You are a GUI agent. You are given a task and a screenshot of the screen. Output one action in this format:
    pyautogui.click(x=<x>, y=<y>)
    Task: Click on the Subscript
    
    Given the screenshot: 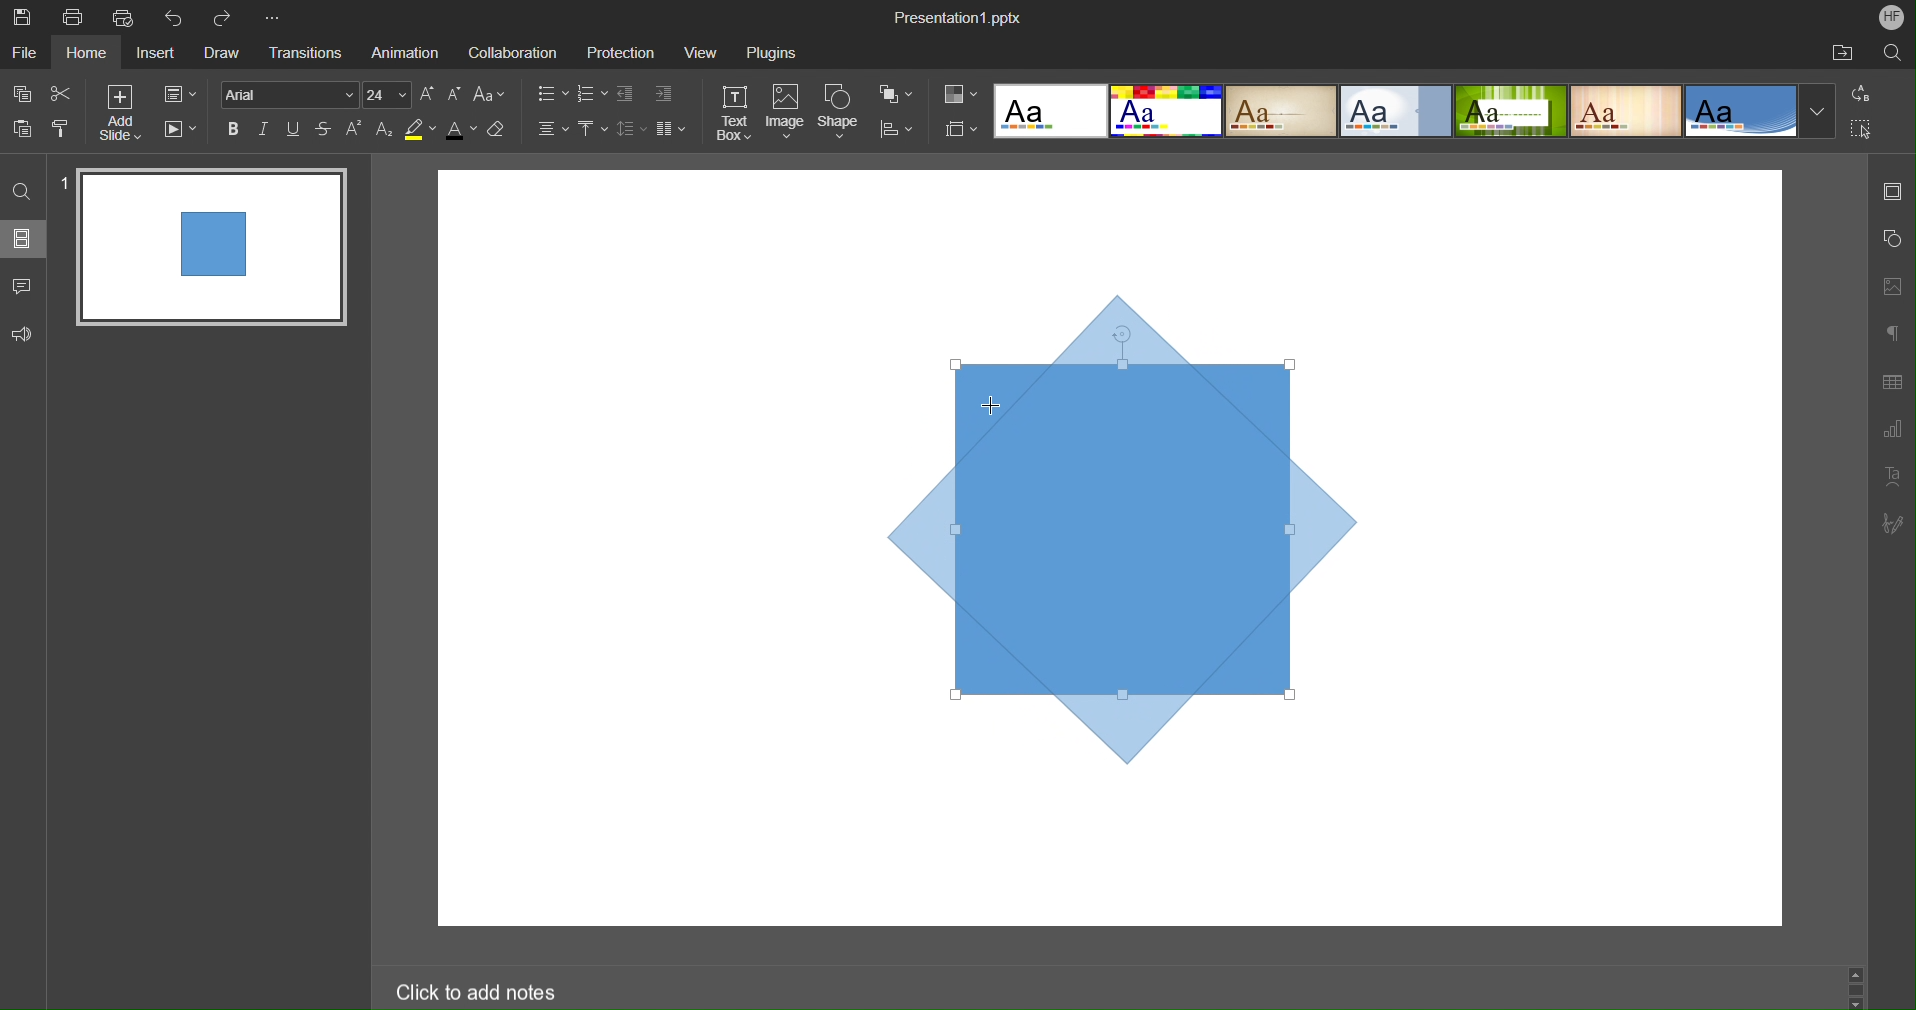 What is the action you would take?
    pyautogui.click(x=385, y=129)
    